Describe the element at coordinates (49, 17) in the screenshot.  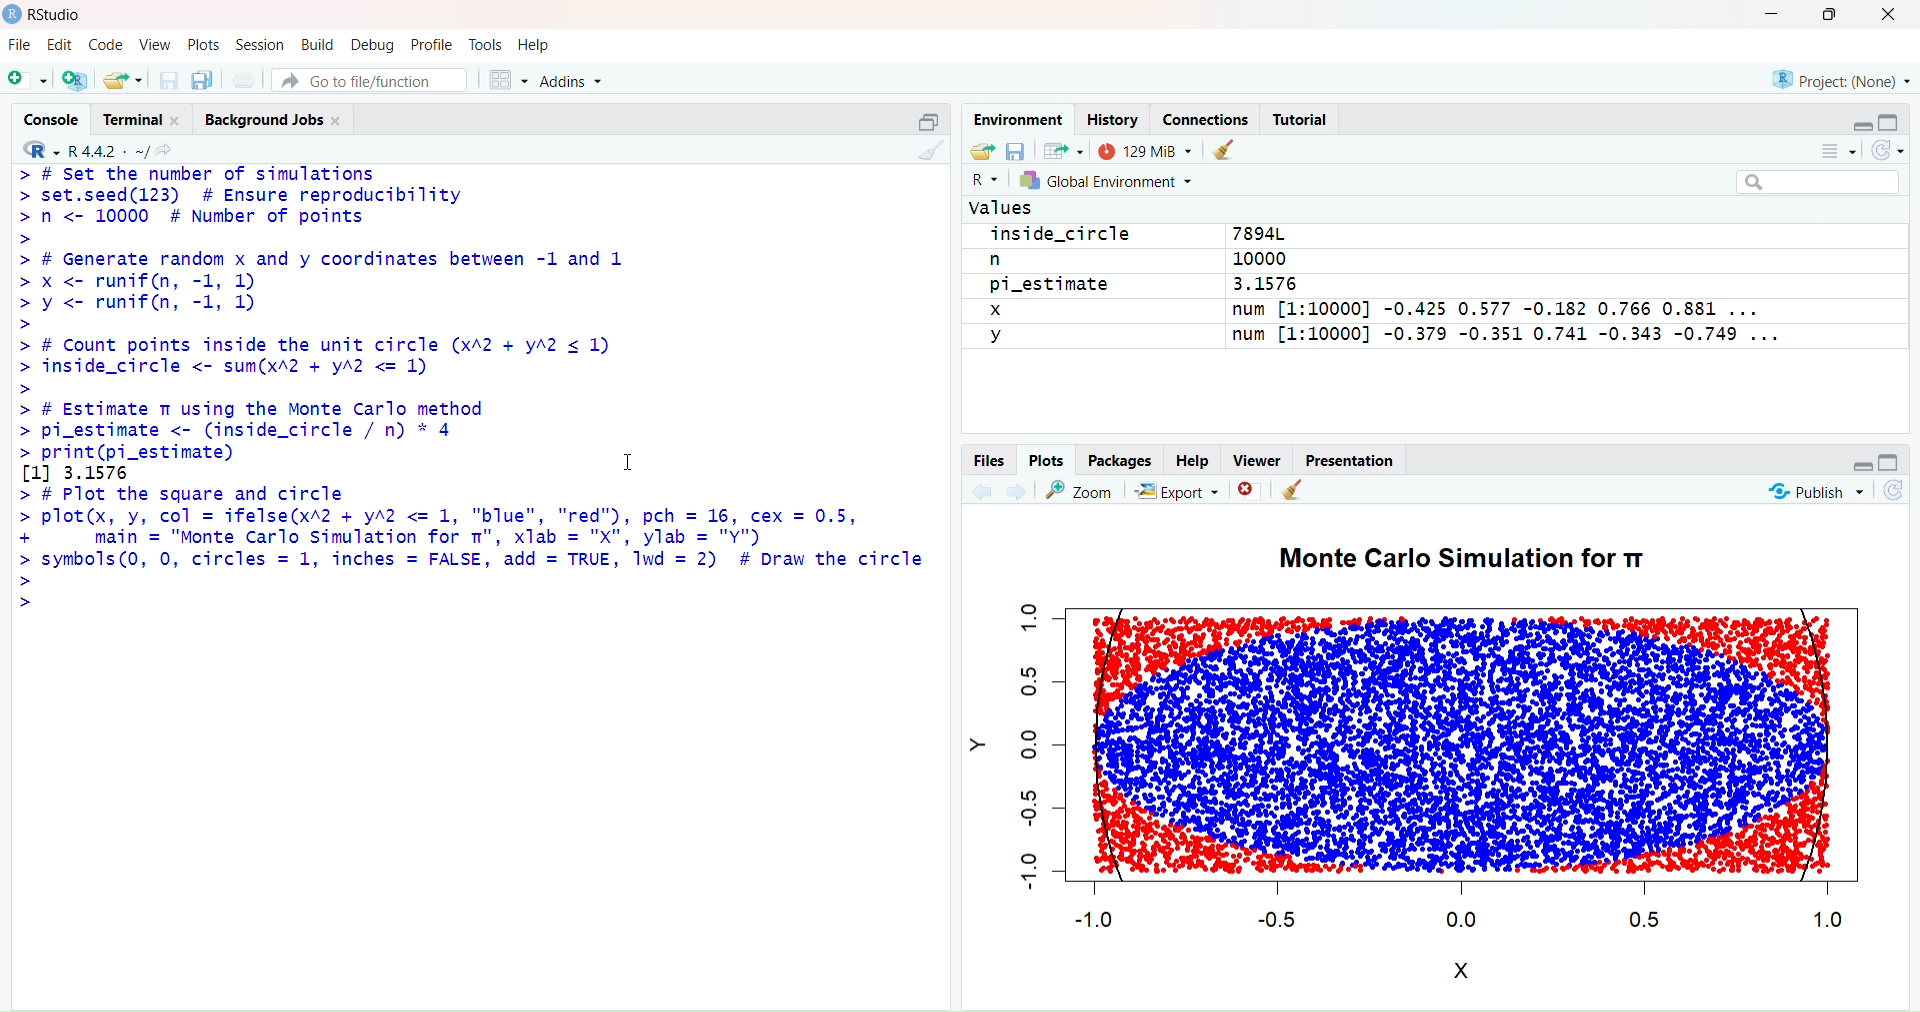
I see `RStudio` at that location.